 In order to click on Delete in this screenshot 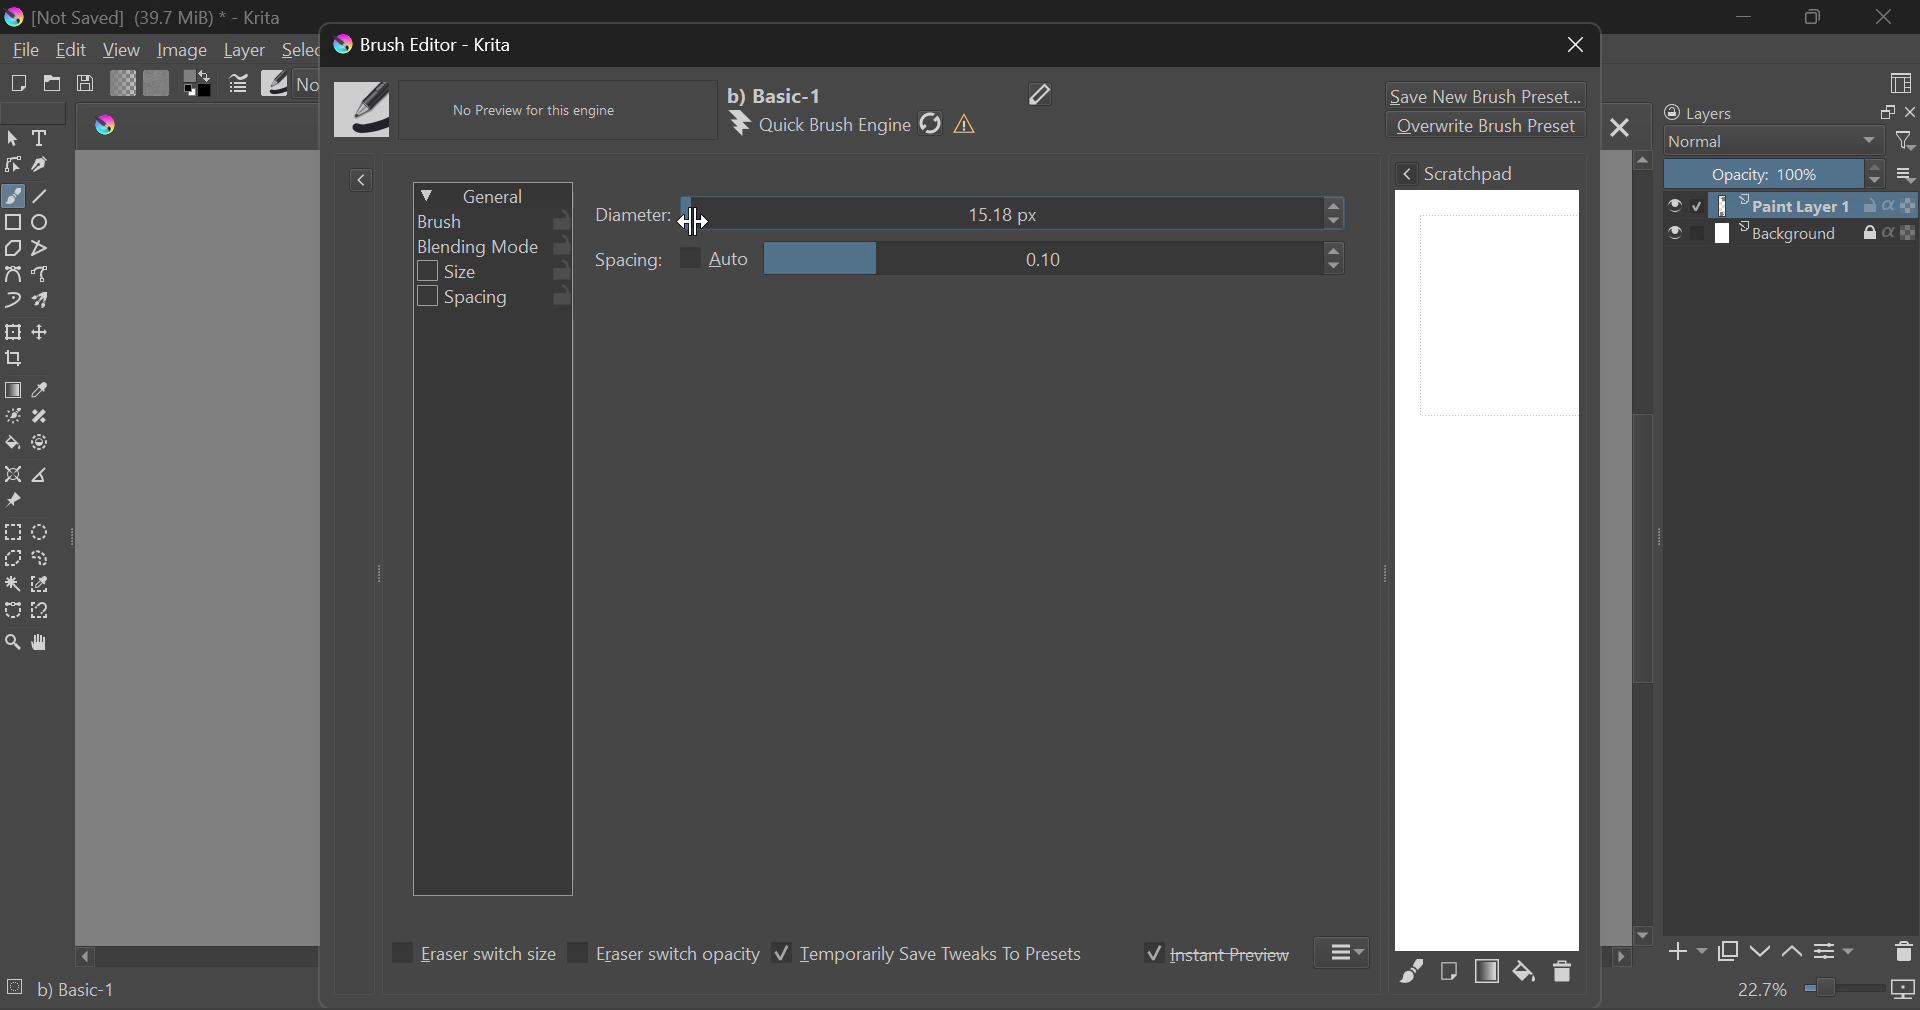, I will do `click(1562, 976)`.